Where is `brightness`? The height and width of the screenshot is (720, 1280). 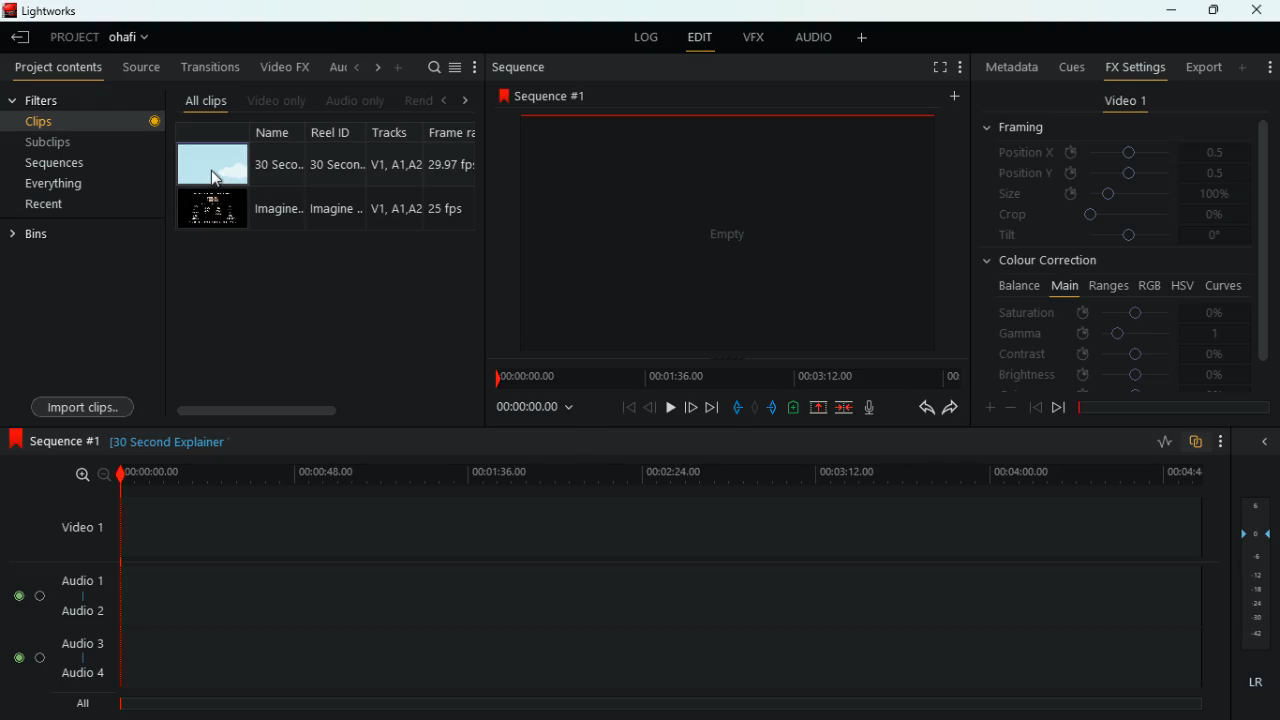
brightness is located at coordinates (1110, 374).